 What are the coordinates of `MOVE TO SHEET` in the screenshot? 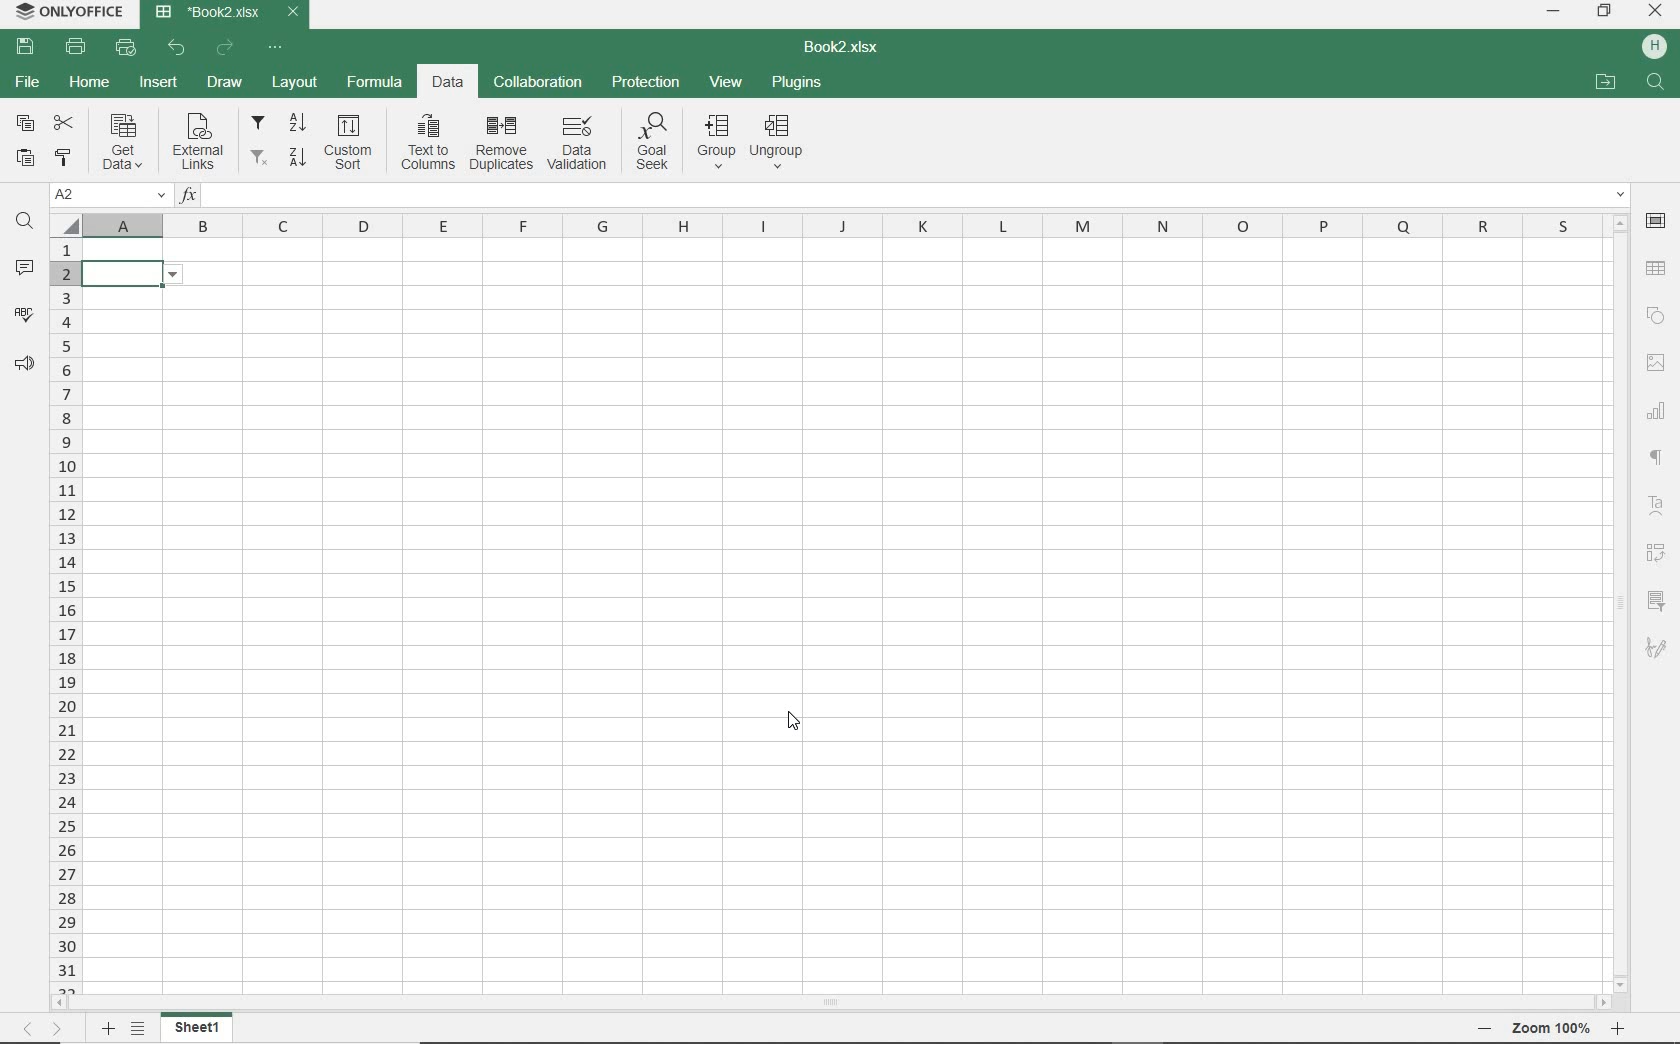 It's located at (39, 1031).